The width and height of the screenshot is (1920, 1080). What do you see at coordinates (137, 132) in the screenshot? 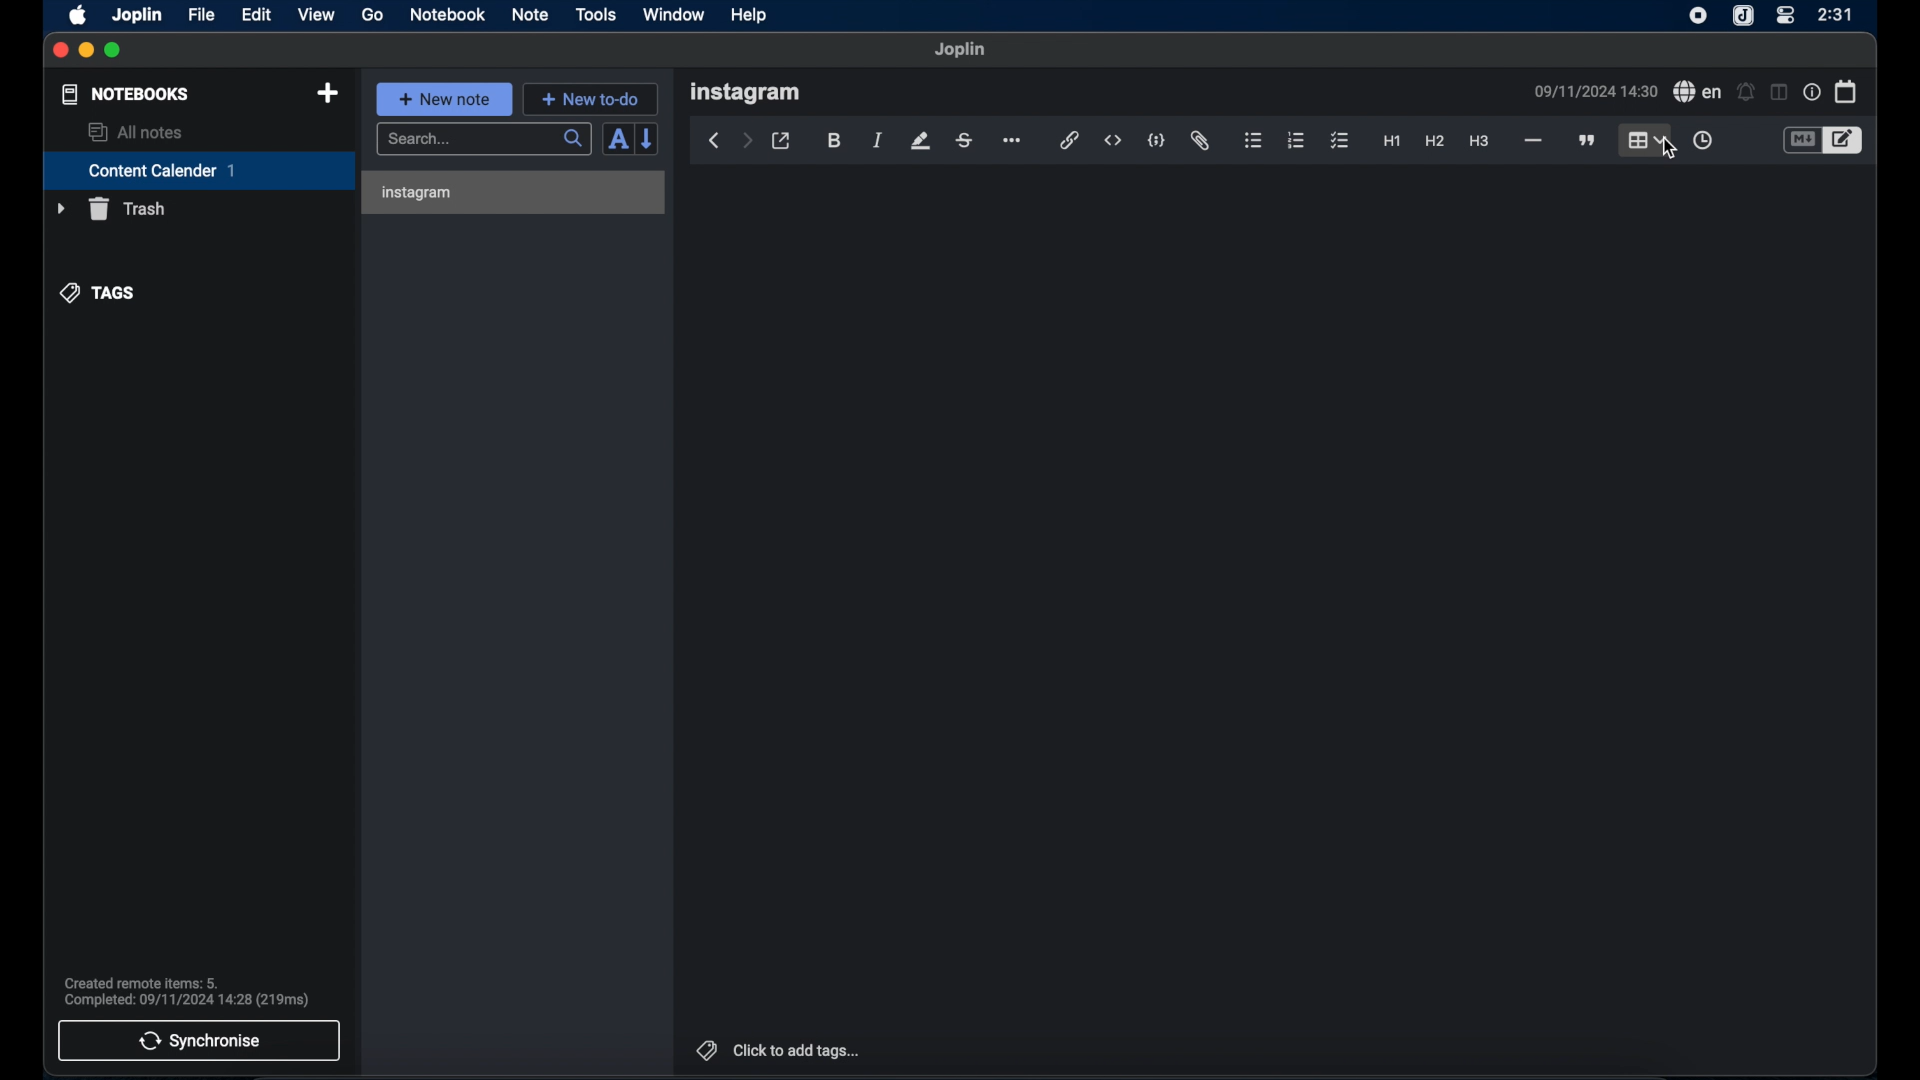
I see `allnotes` at bounding box center [137, 132].